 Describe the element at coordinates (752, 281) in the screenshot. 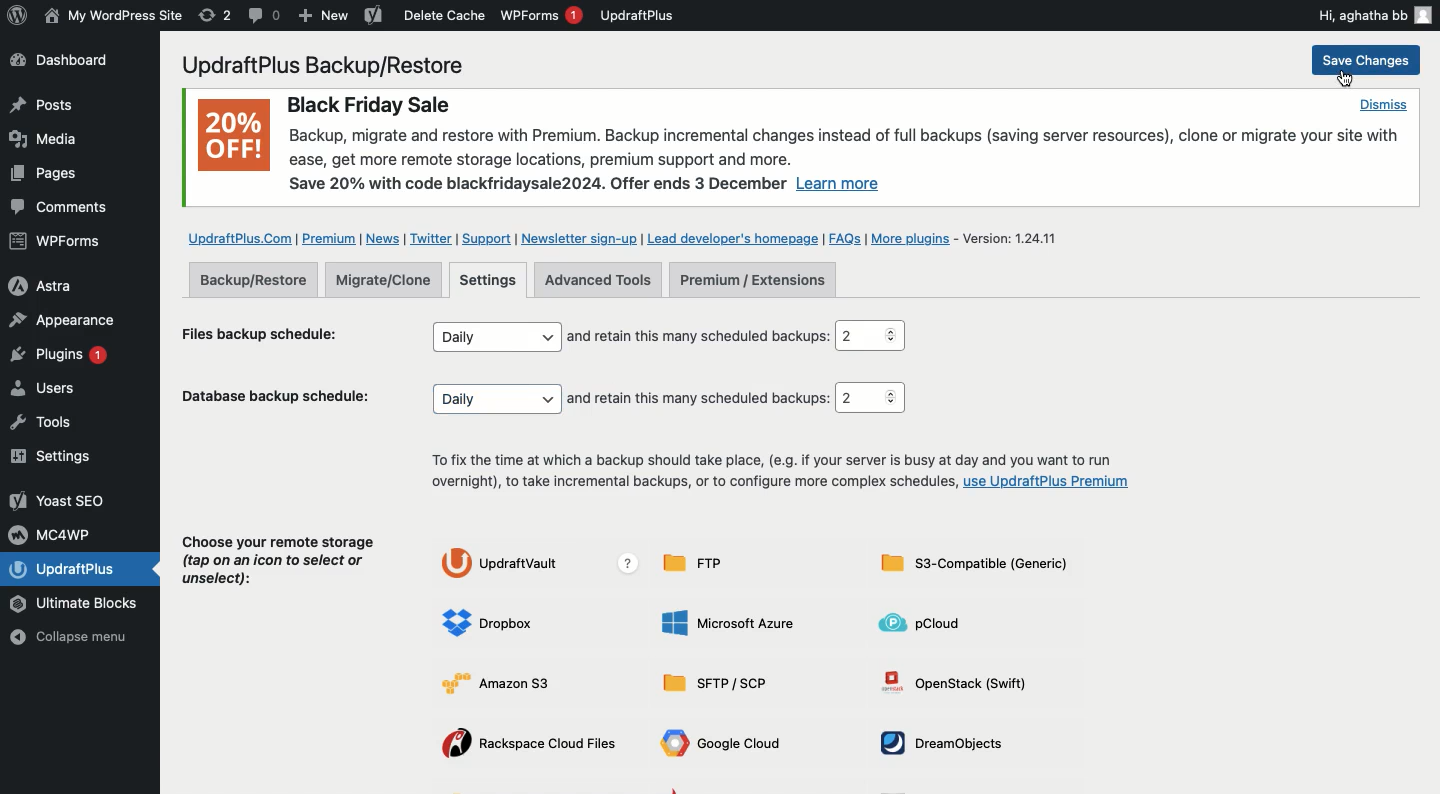

I see `Premium extensions` at that location.